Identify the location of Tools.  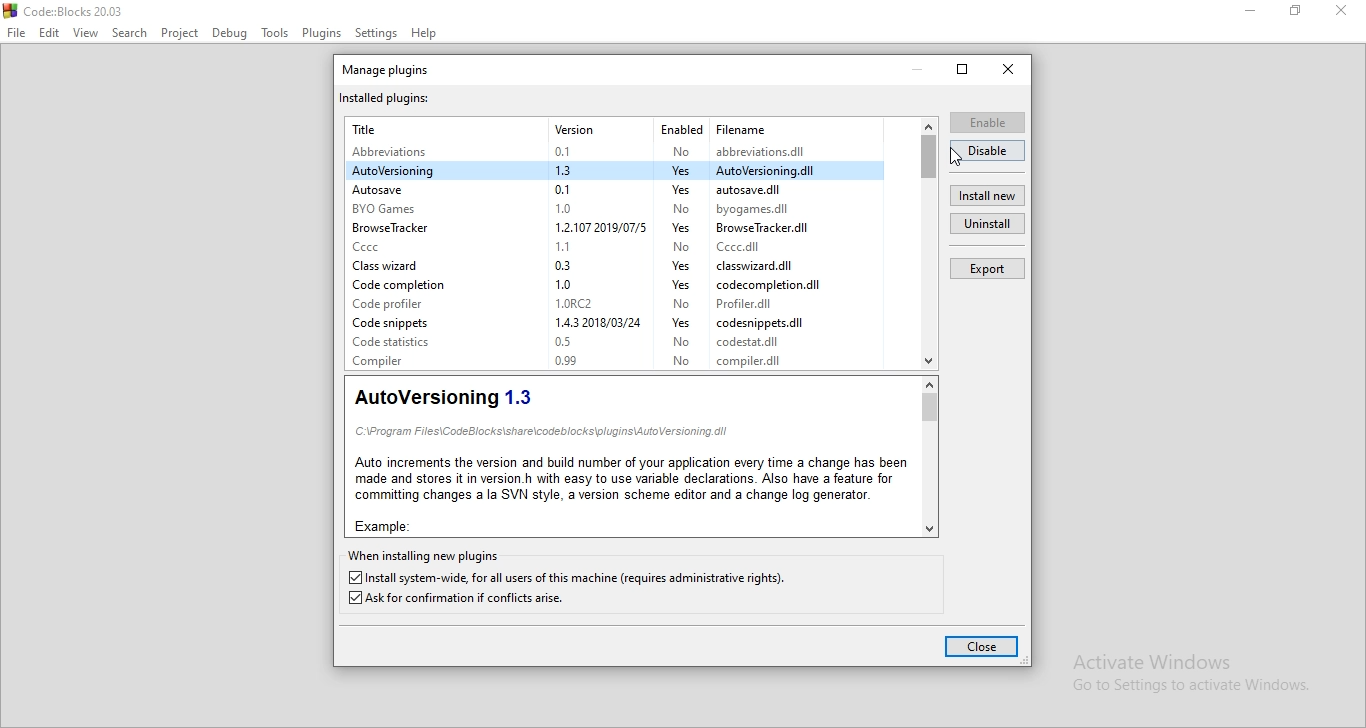
(275, 34).